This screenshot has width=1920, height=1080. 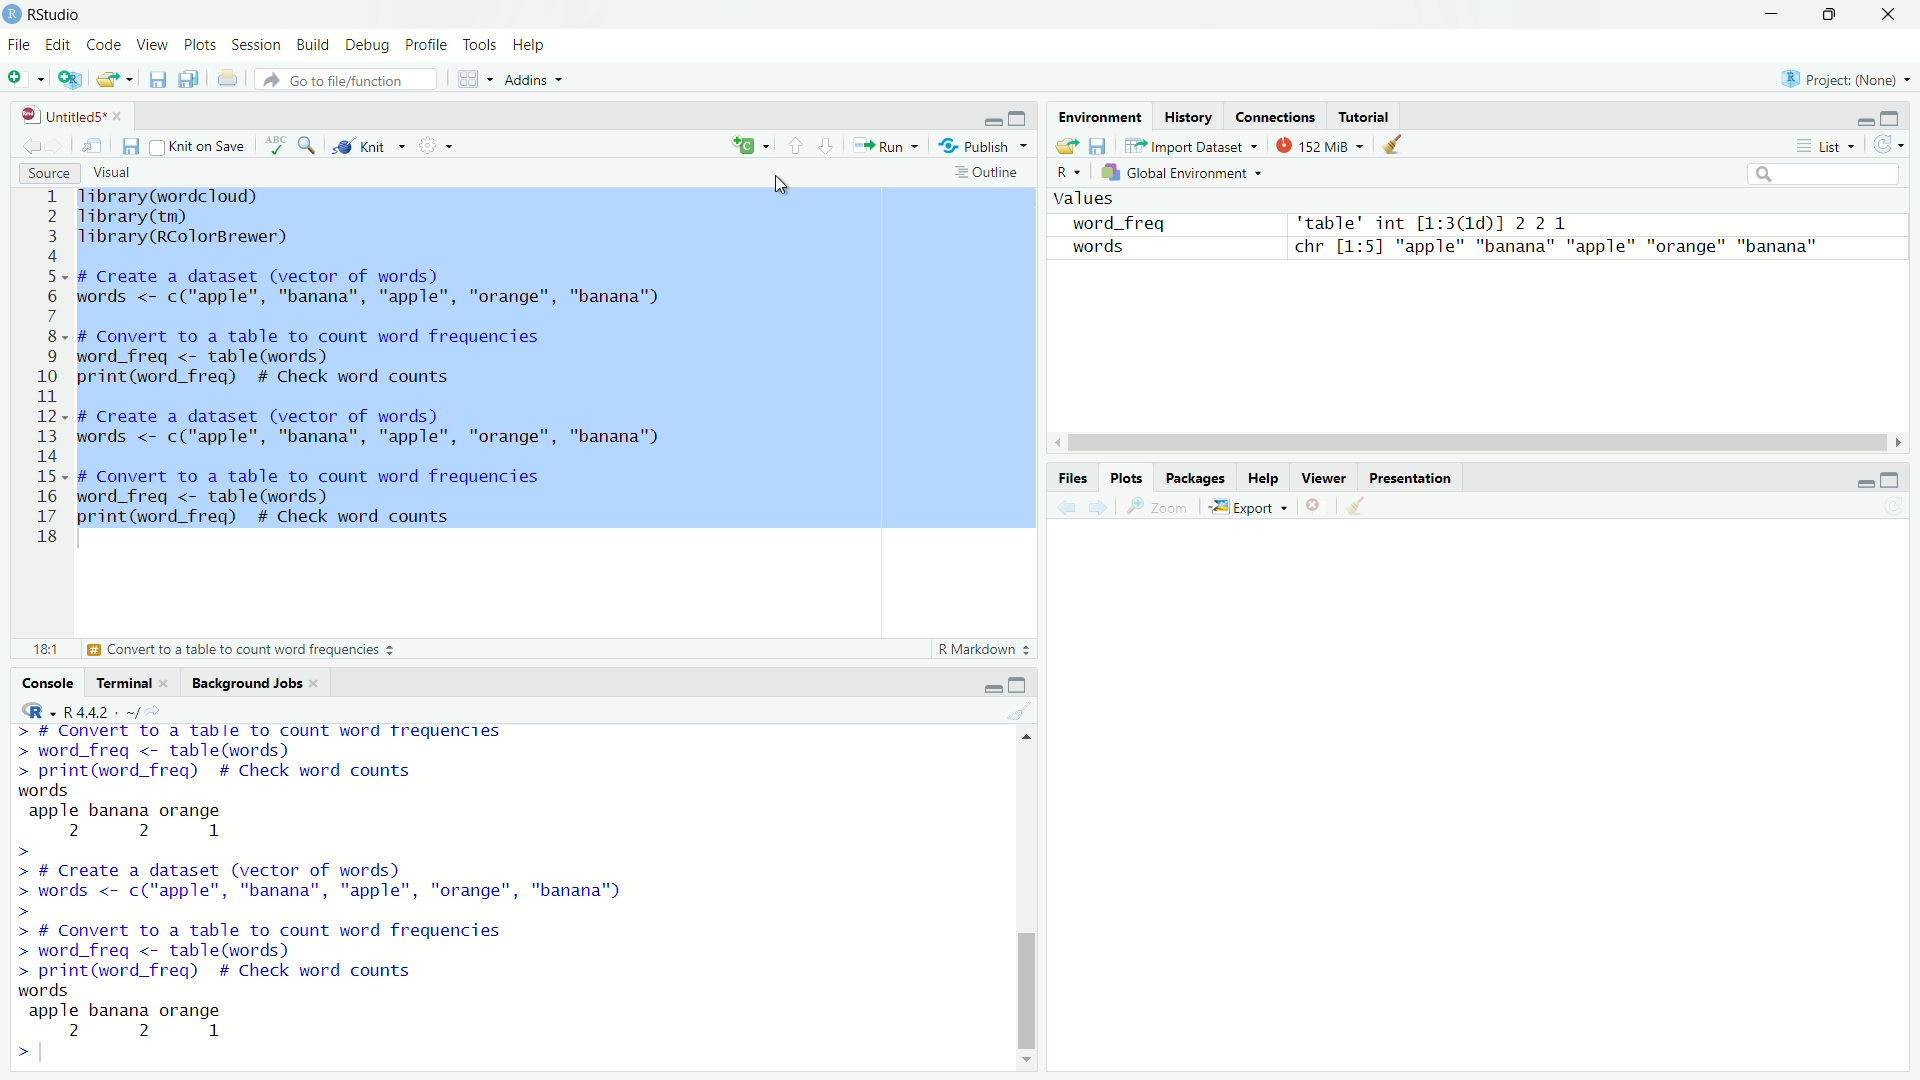 What do you see at coordinates (368, 143) in the screenshot?
I see `Kint` at bounding box center [368, 143].